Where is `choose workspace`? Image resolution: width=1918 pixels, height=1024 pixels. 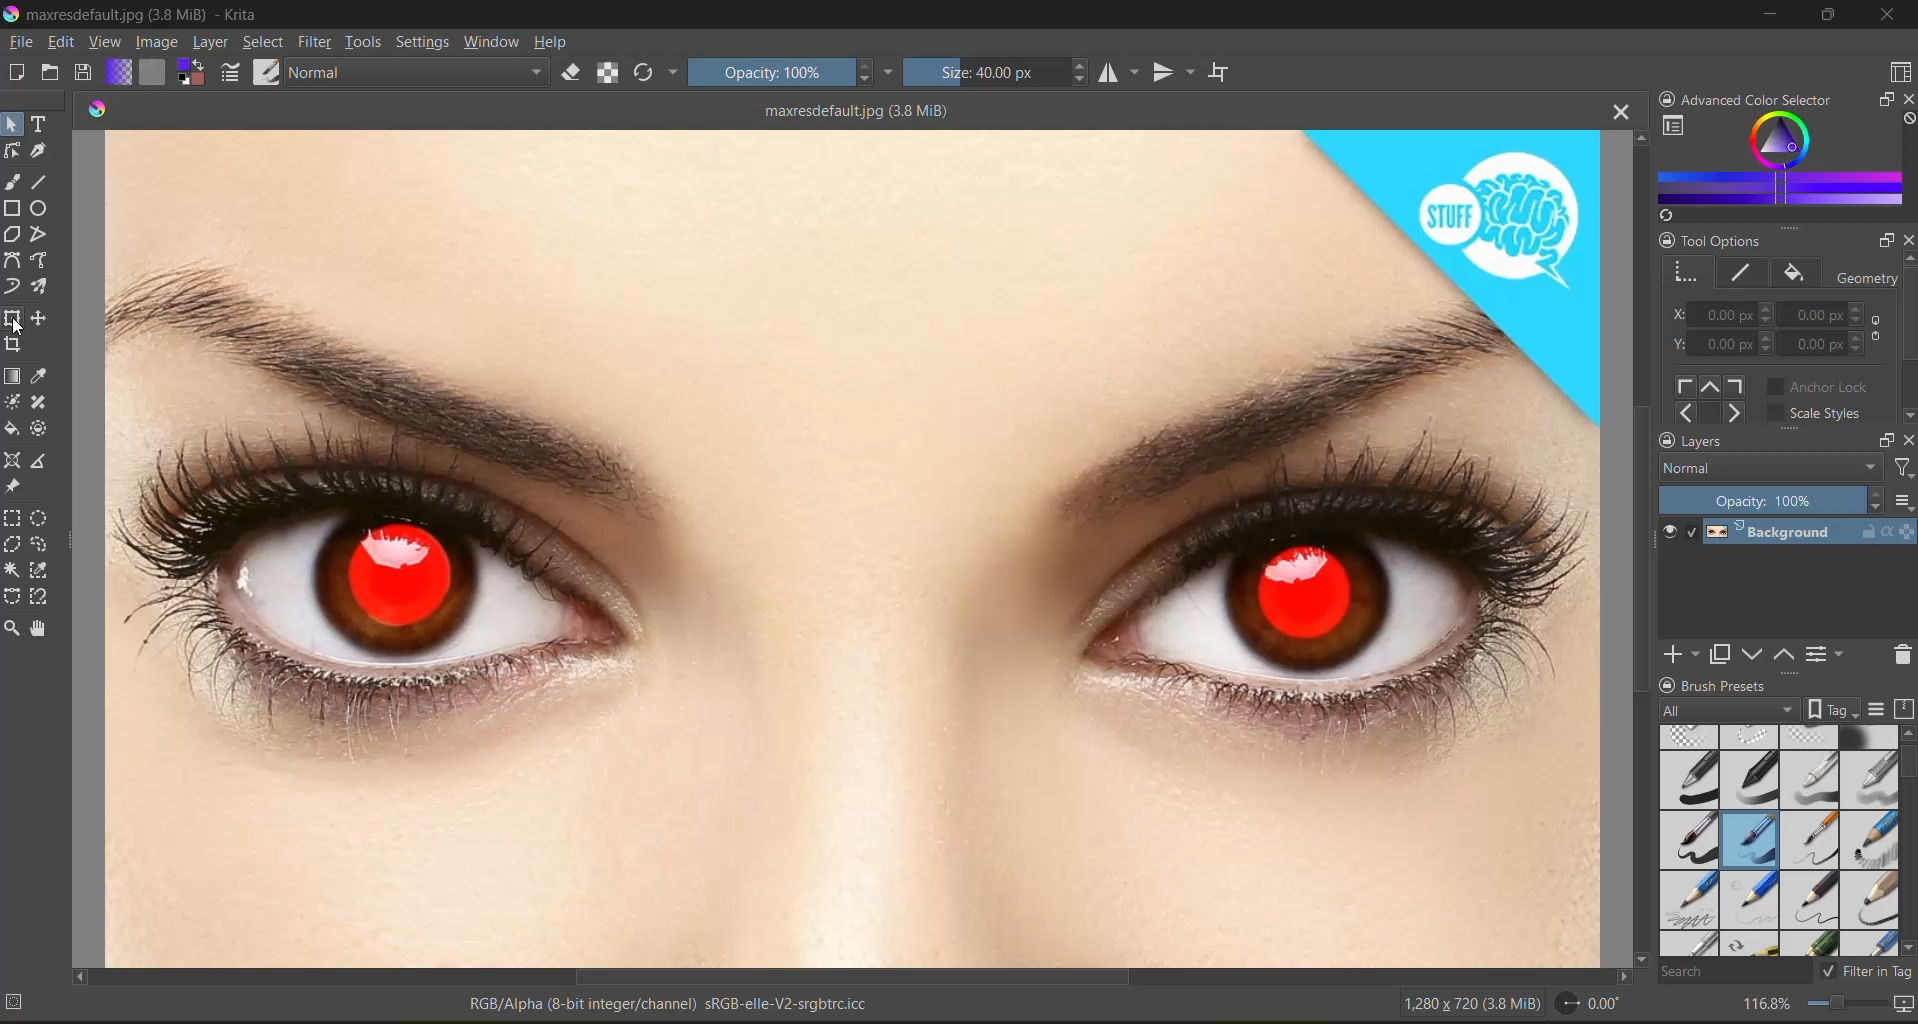 choose workspace is located at coordinates (1900, 72).